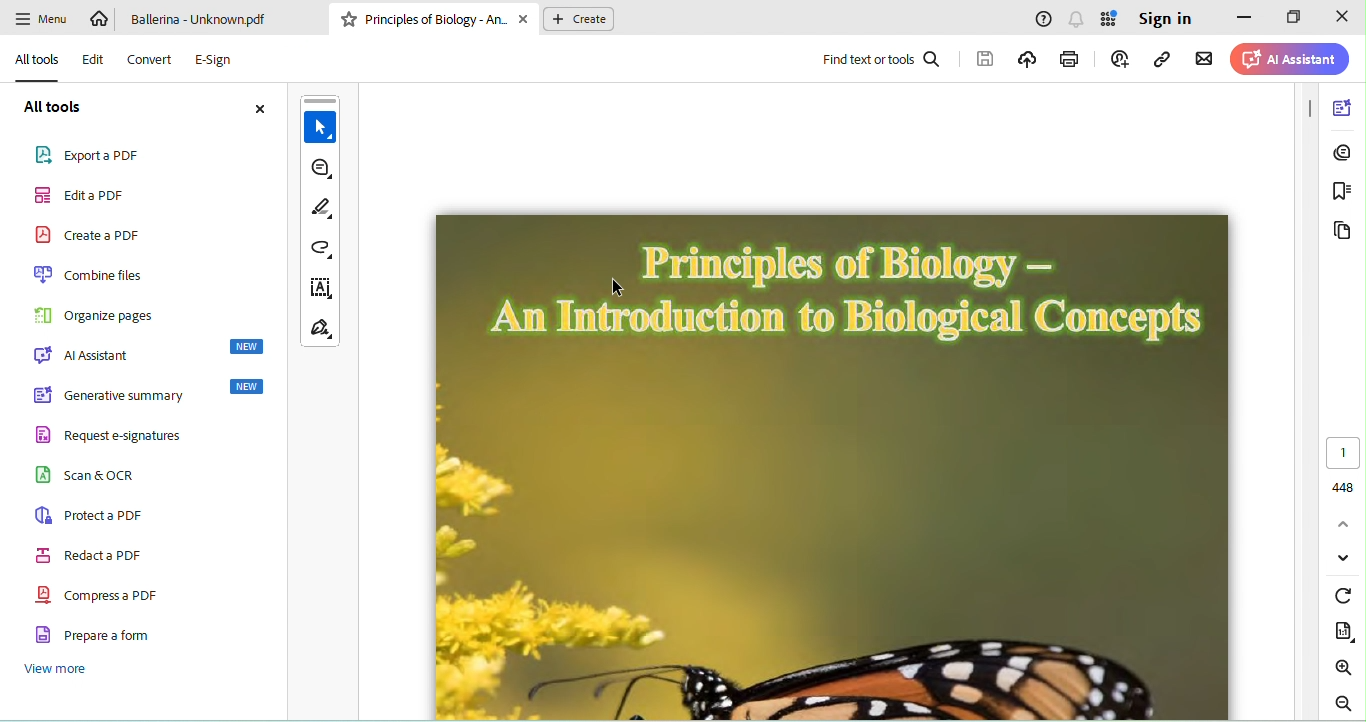  What do you see at coordinates (1344, 152) in the screenshot?
I see `review comments, copy text, mark as unread,remove` at bounding box center [1344, 152].